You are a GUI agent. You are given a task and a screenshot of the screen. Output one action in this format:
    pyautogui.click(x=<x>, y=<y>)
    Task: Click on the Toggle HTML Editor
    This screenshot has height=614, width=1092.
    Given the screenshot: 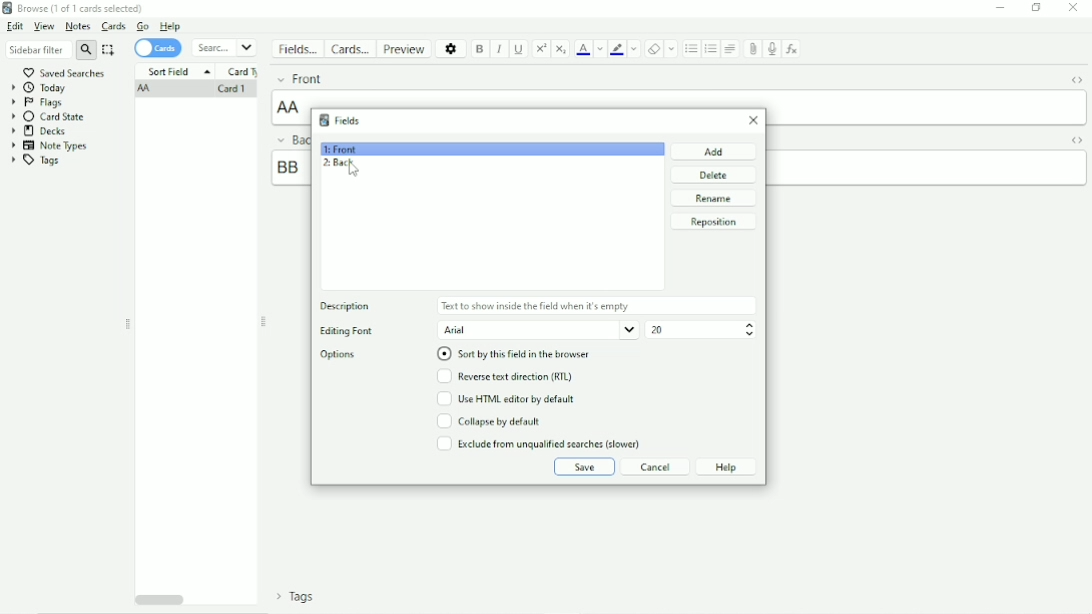 What is the action you would take?
    pyautogui.click(x=1076, y=82)
    